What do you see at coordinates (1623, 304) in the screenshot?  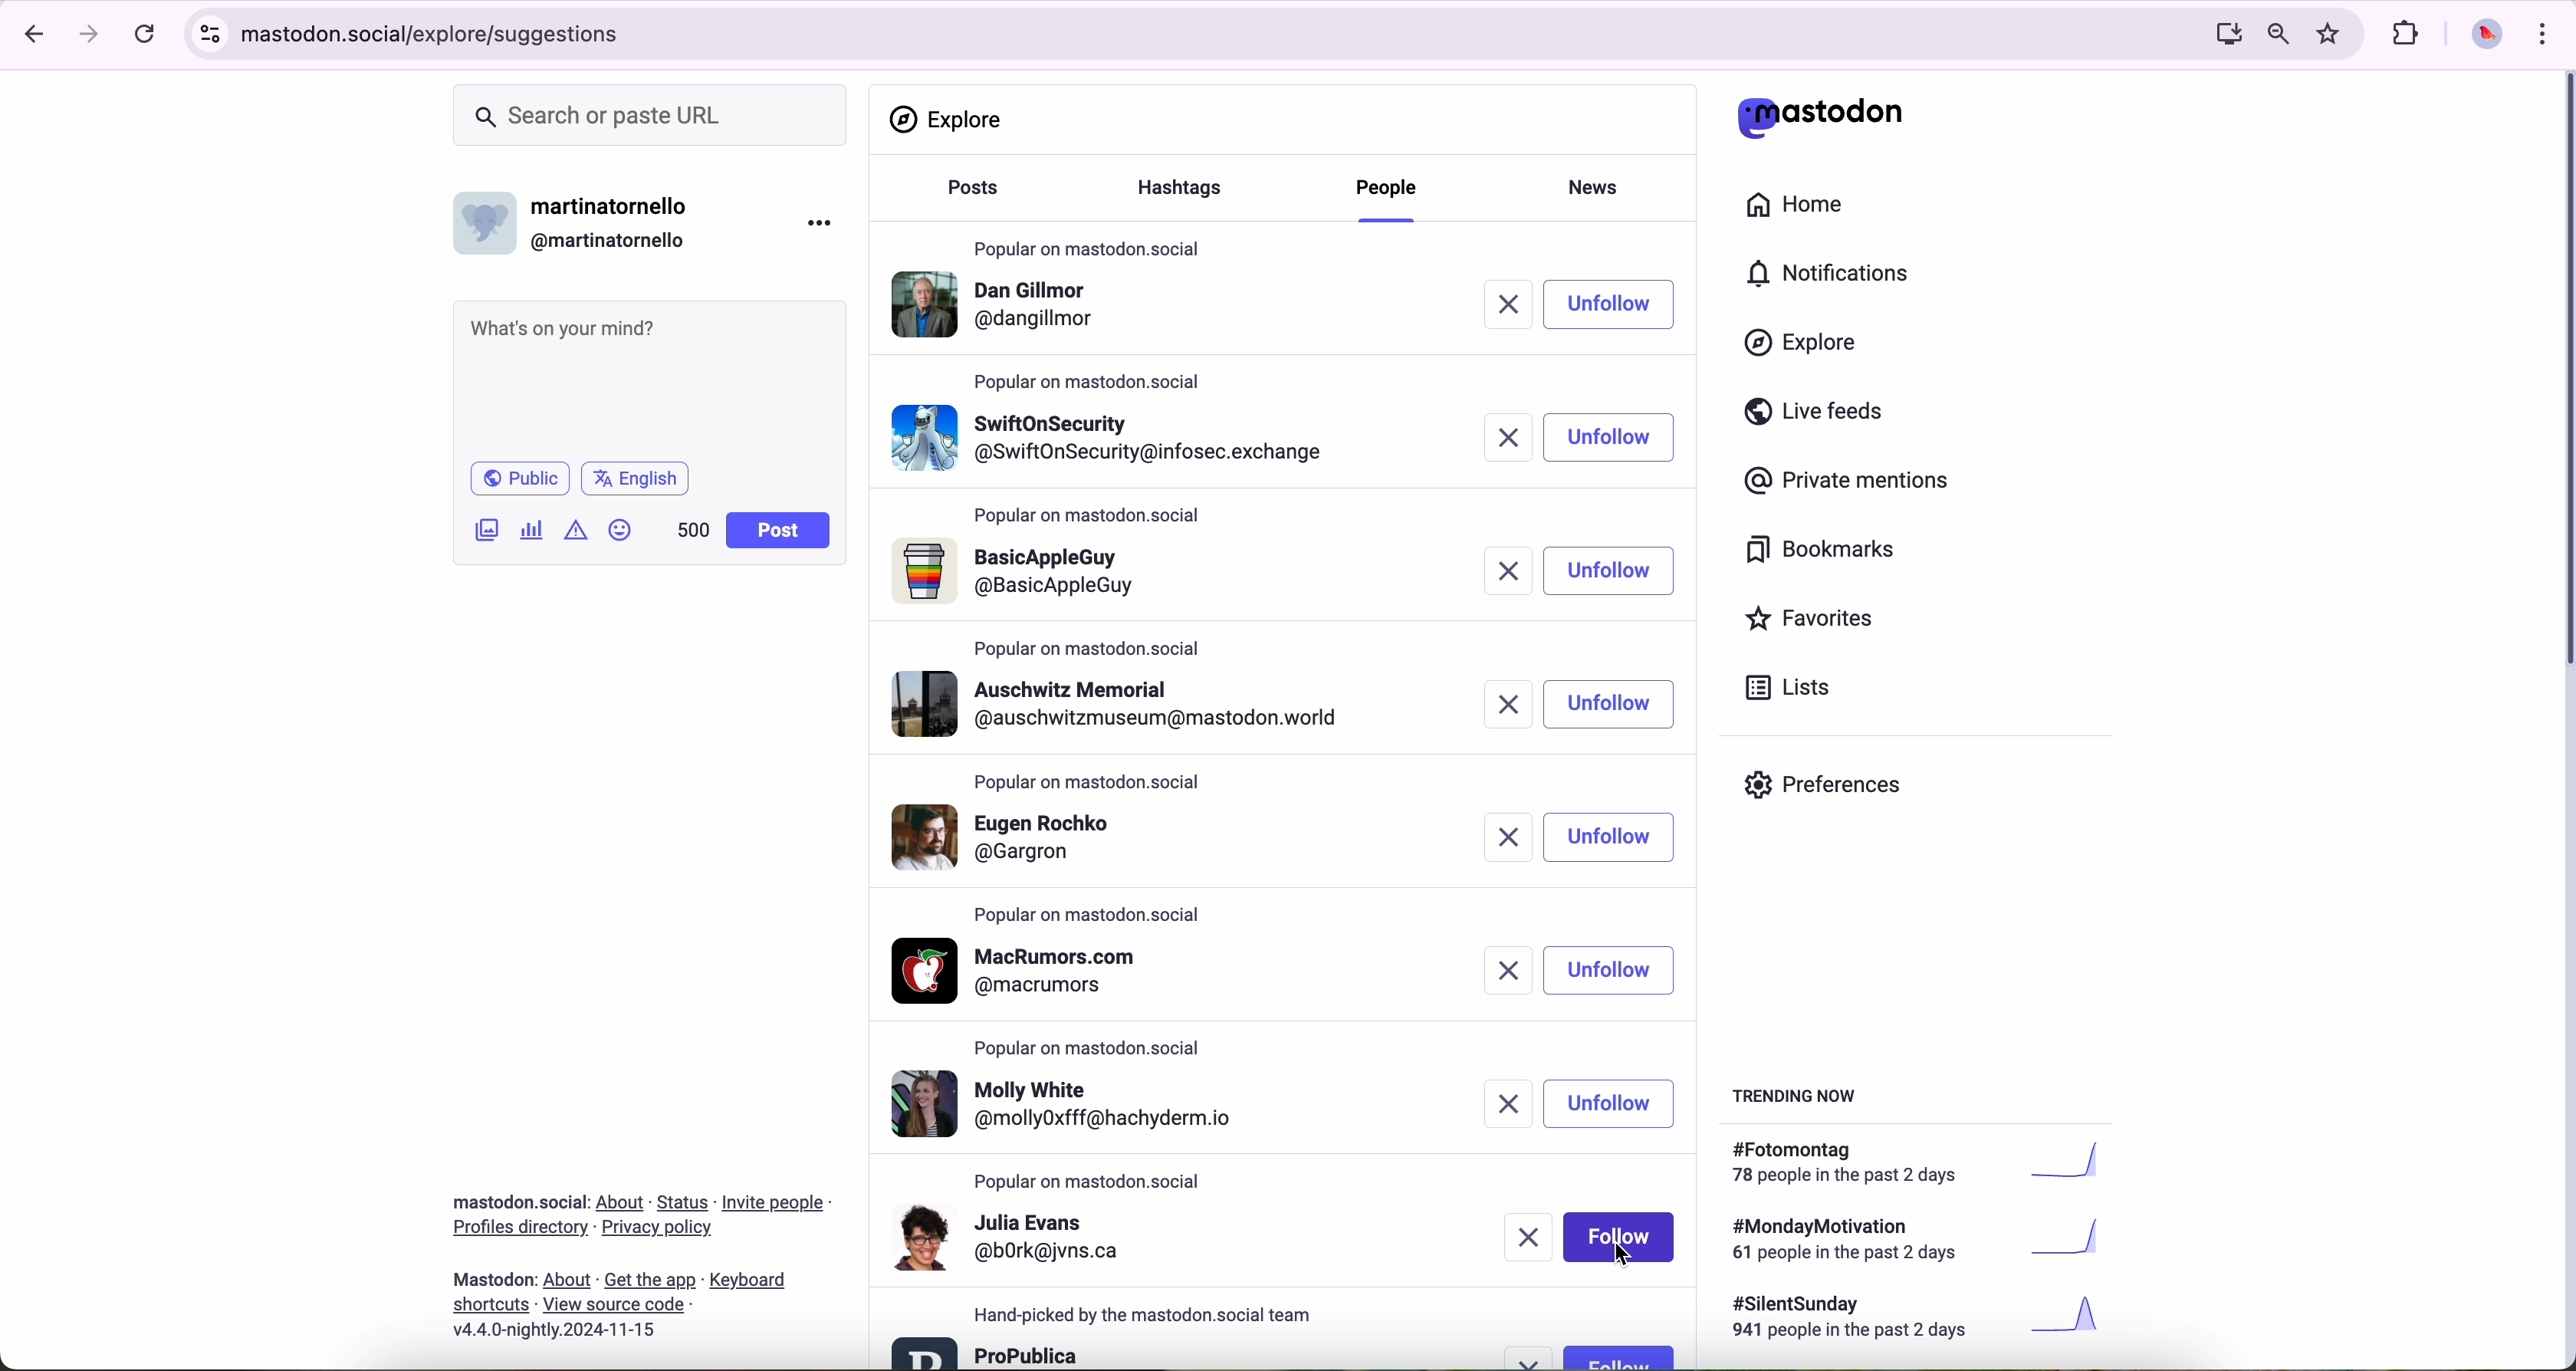 I see `click on follow button` at bounding box center [1623, 304].